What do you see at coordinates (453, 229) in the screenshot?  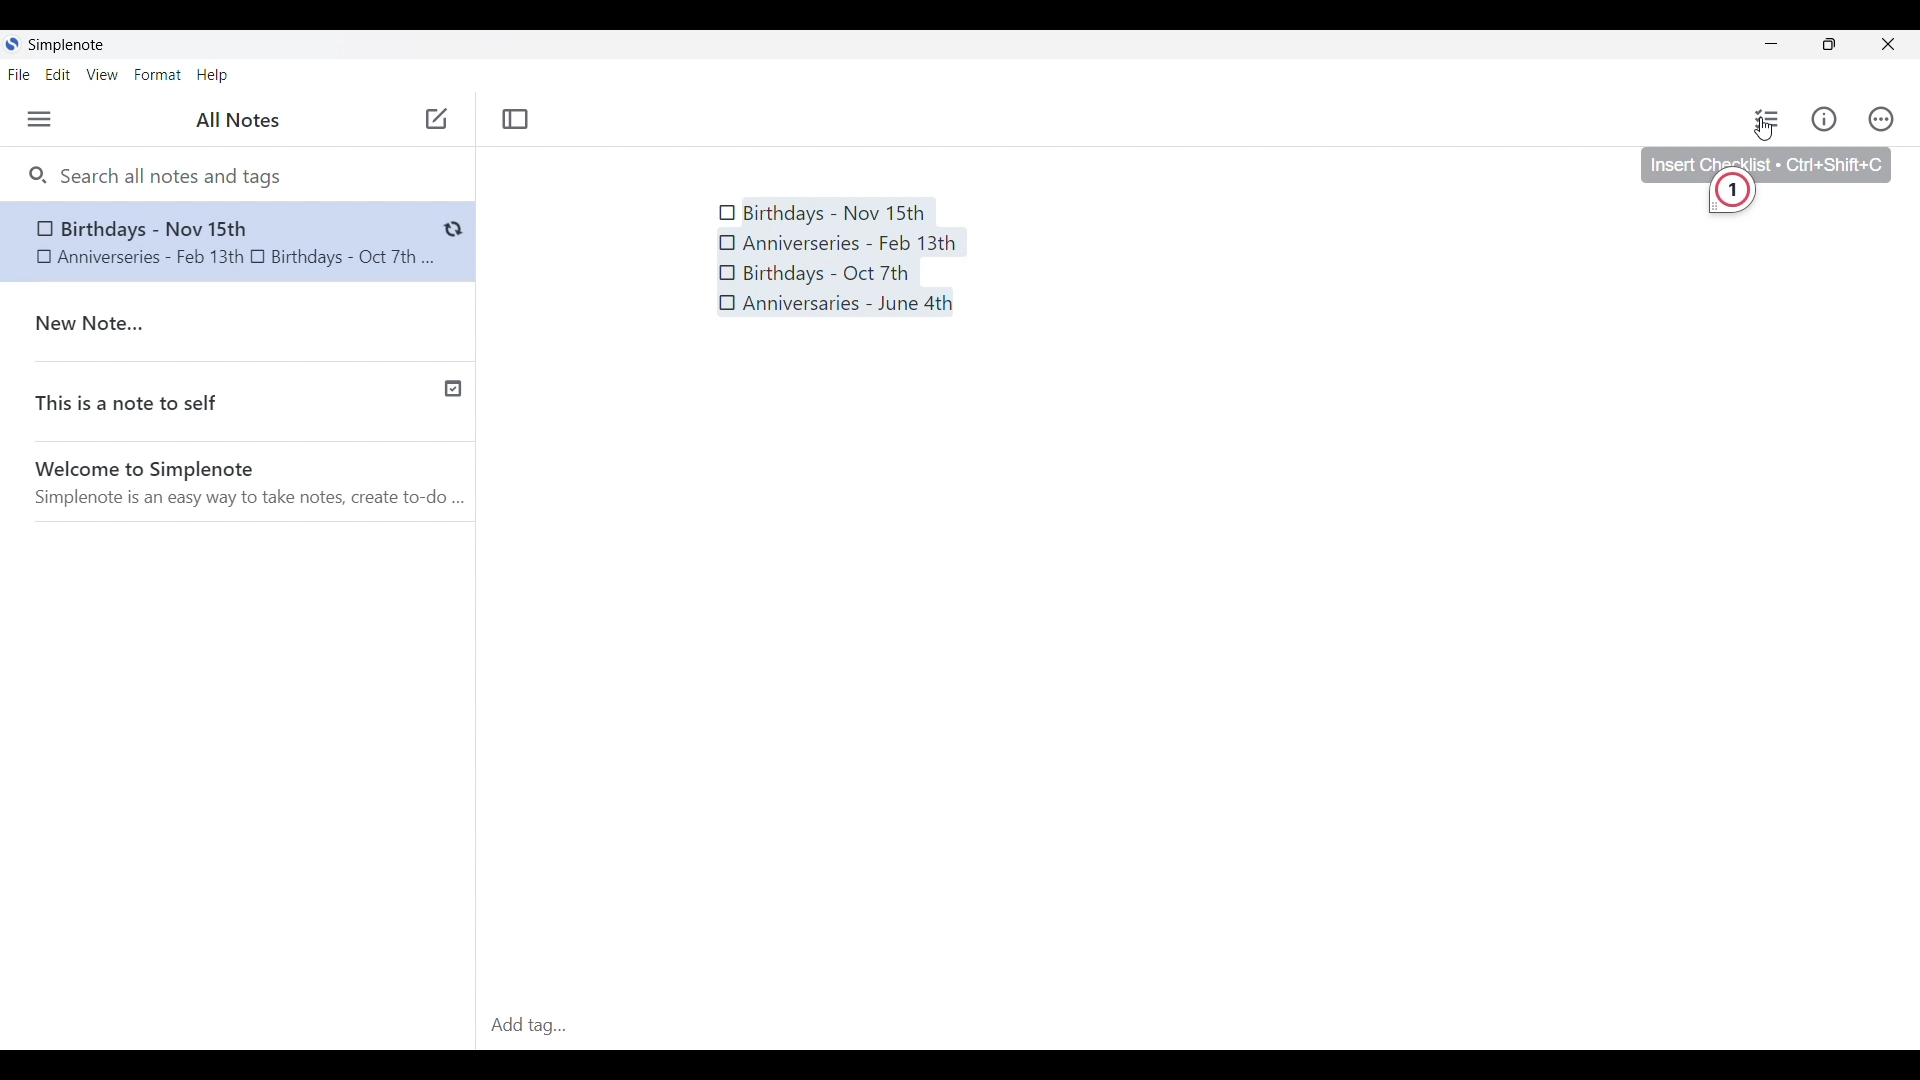 I see `Saving changes` at bounding box center [453, 229].